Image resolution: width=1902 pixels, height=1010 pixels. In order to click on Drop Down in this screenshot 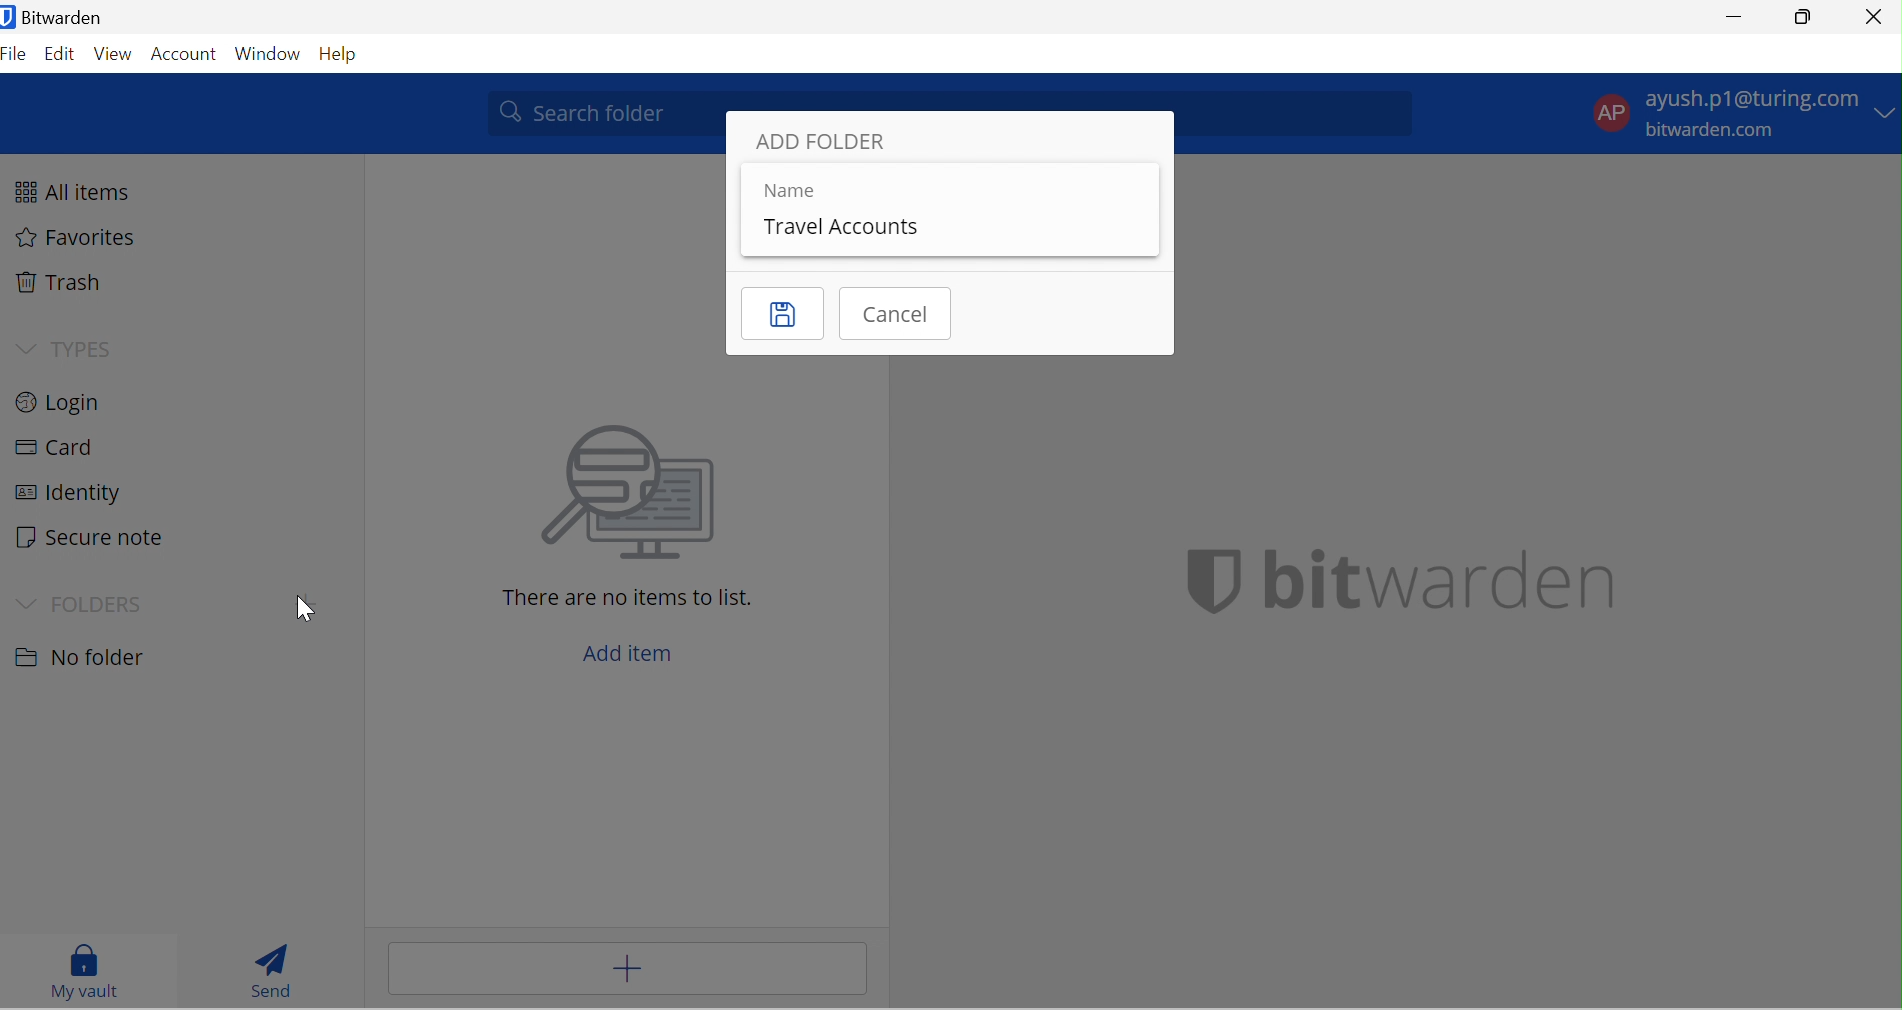, I will do `click(24, 602)`.